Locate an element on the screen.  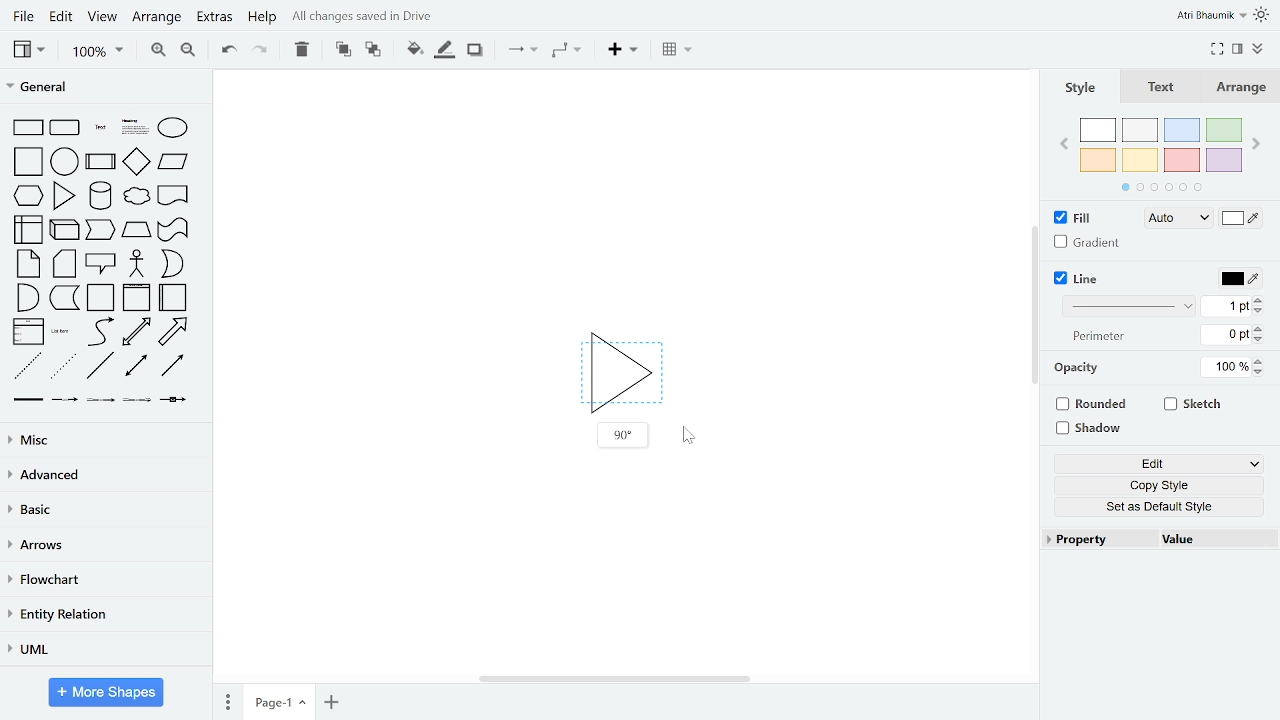
arrow is located at coordinates (177, 331).